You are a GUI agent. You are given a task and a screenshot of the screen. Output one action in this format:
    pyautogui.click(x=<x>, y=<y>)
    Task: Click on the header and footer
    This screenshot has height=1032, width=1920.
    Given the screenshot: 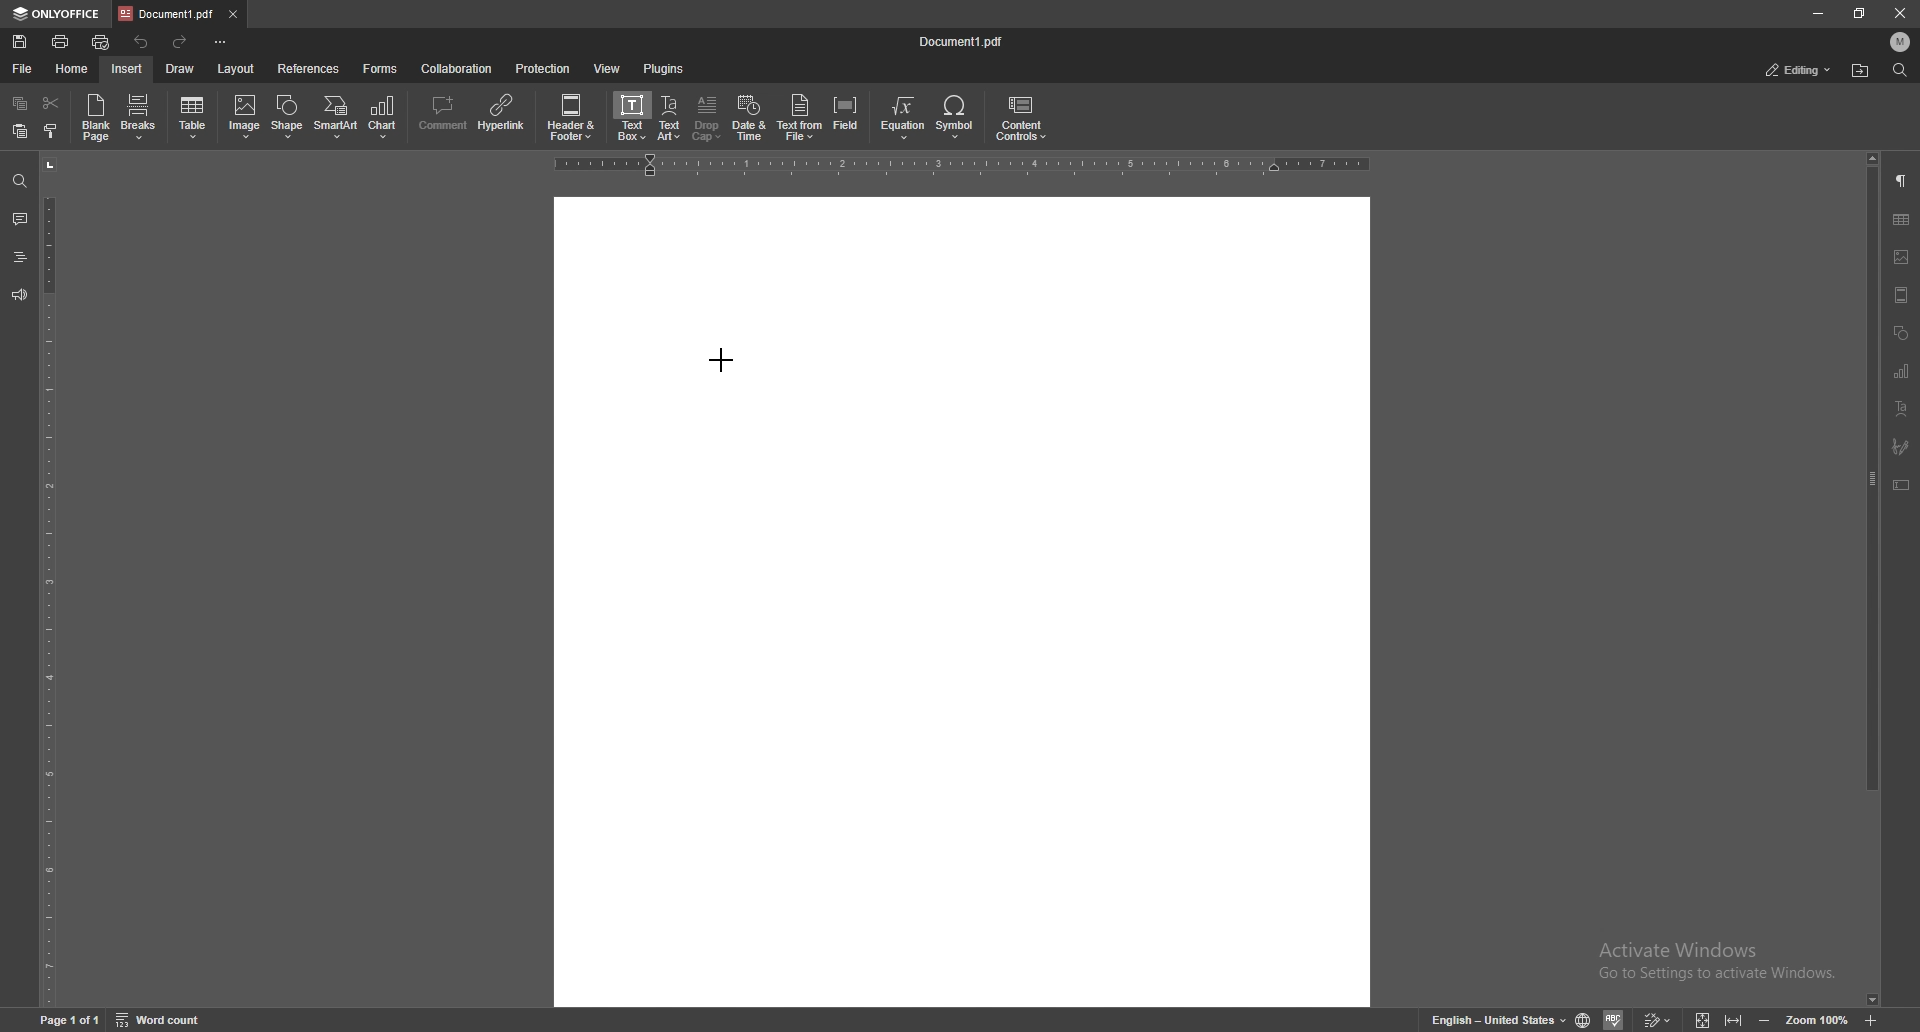 What is the action you would take?
    pyautogui.click(x=575, y=116)
    